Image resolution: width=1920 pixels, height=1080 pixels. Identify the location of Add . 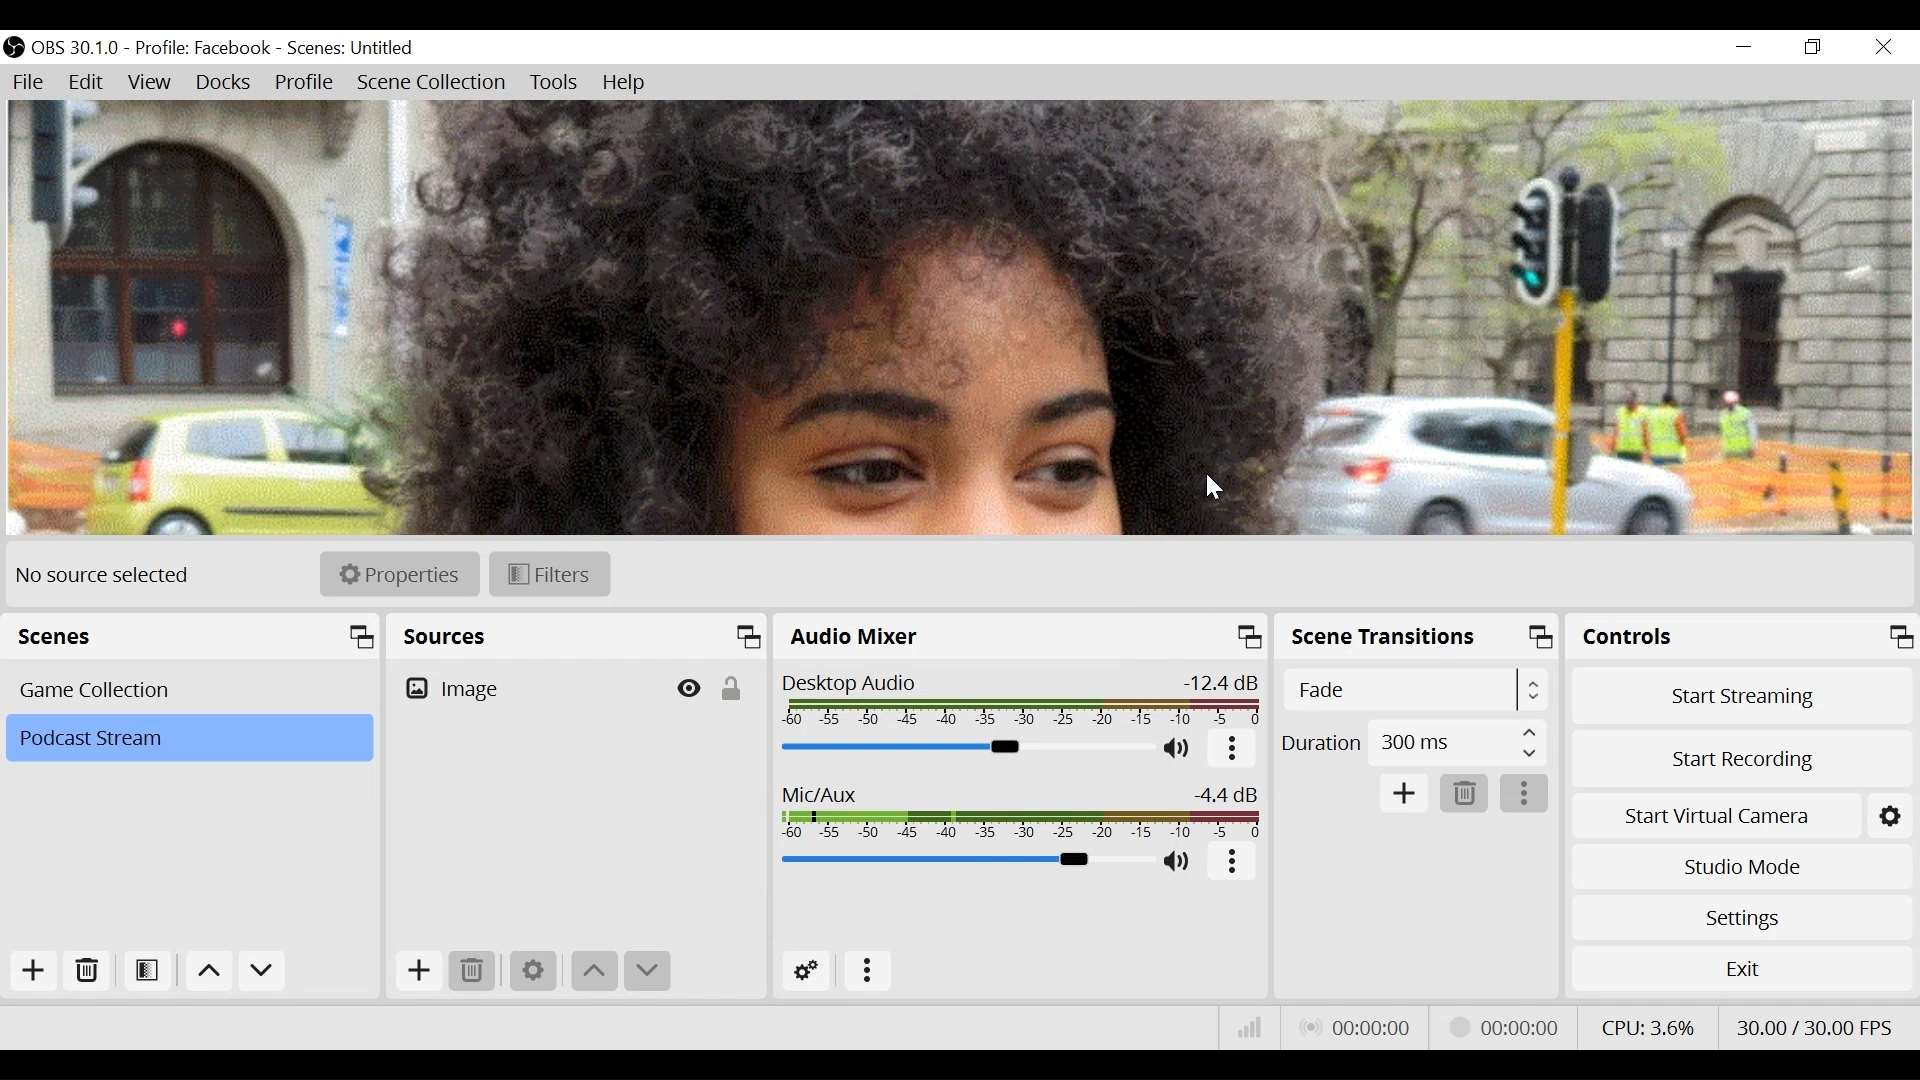
(1406, 792).